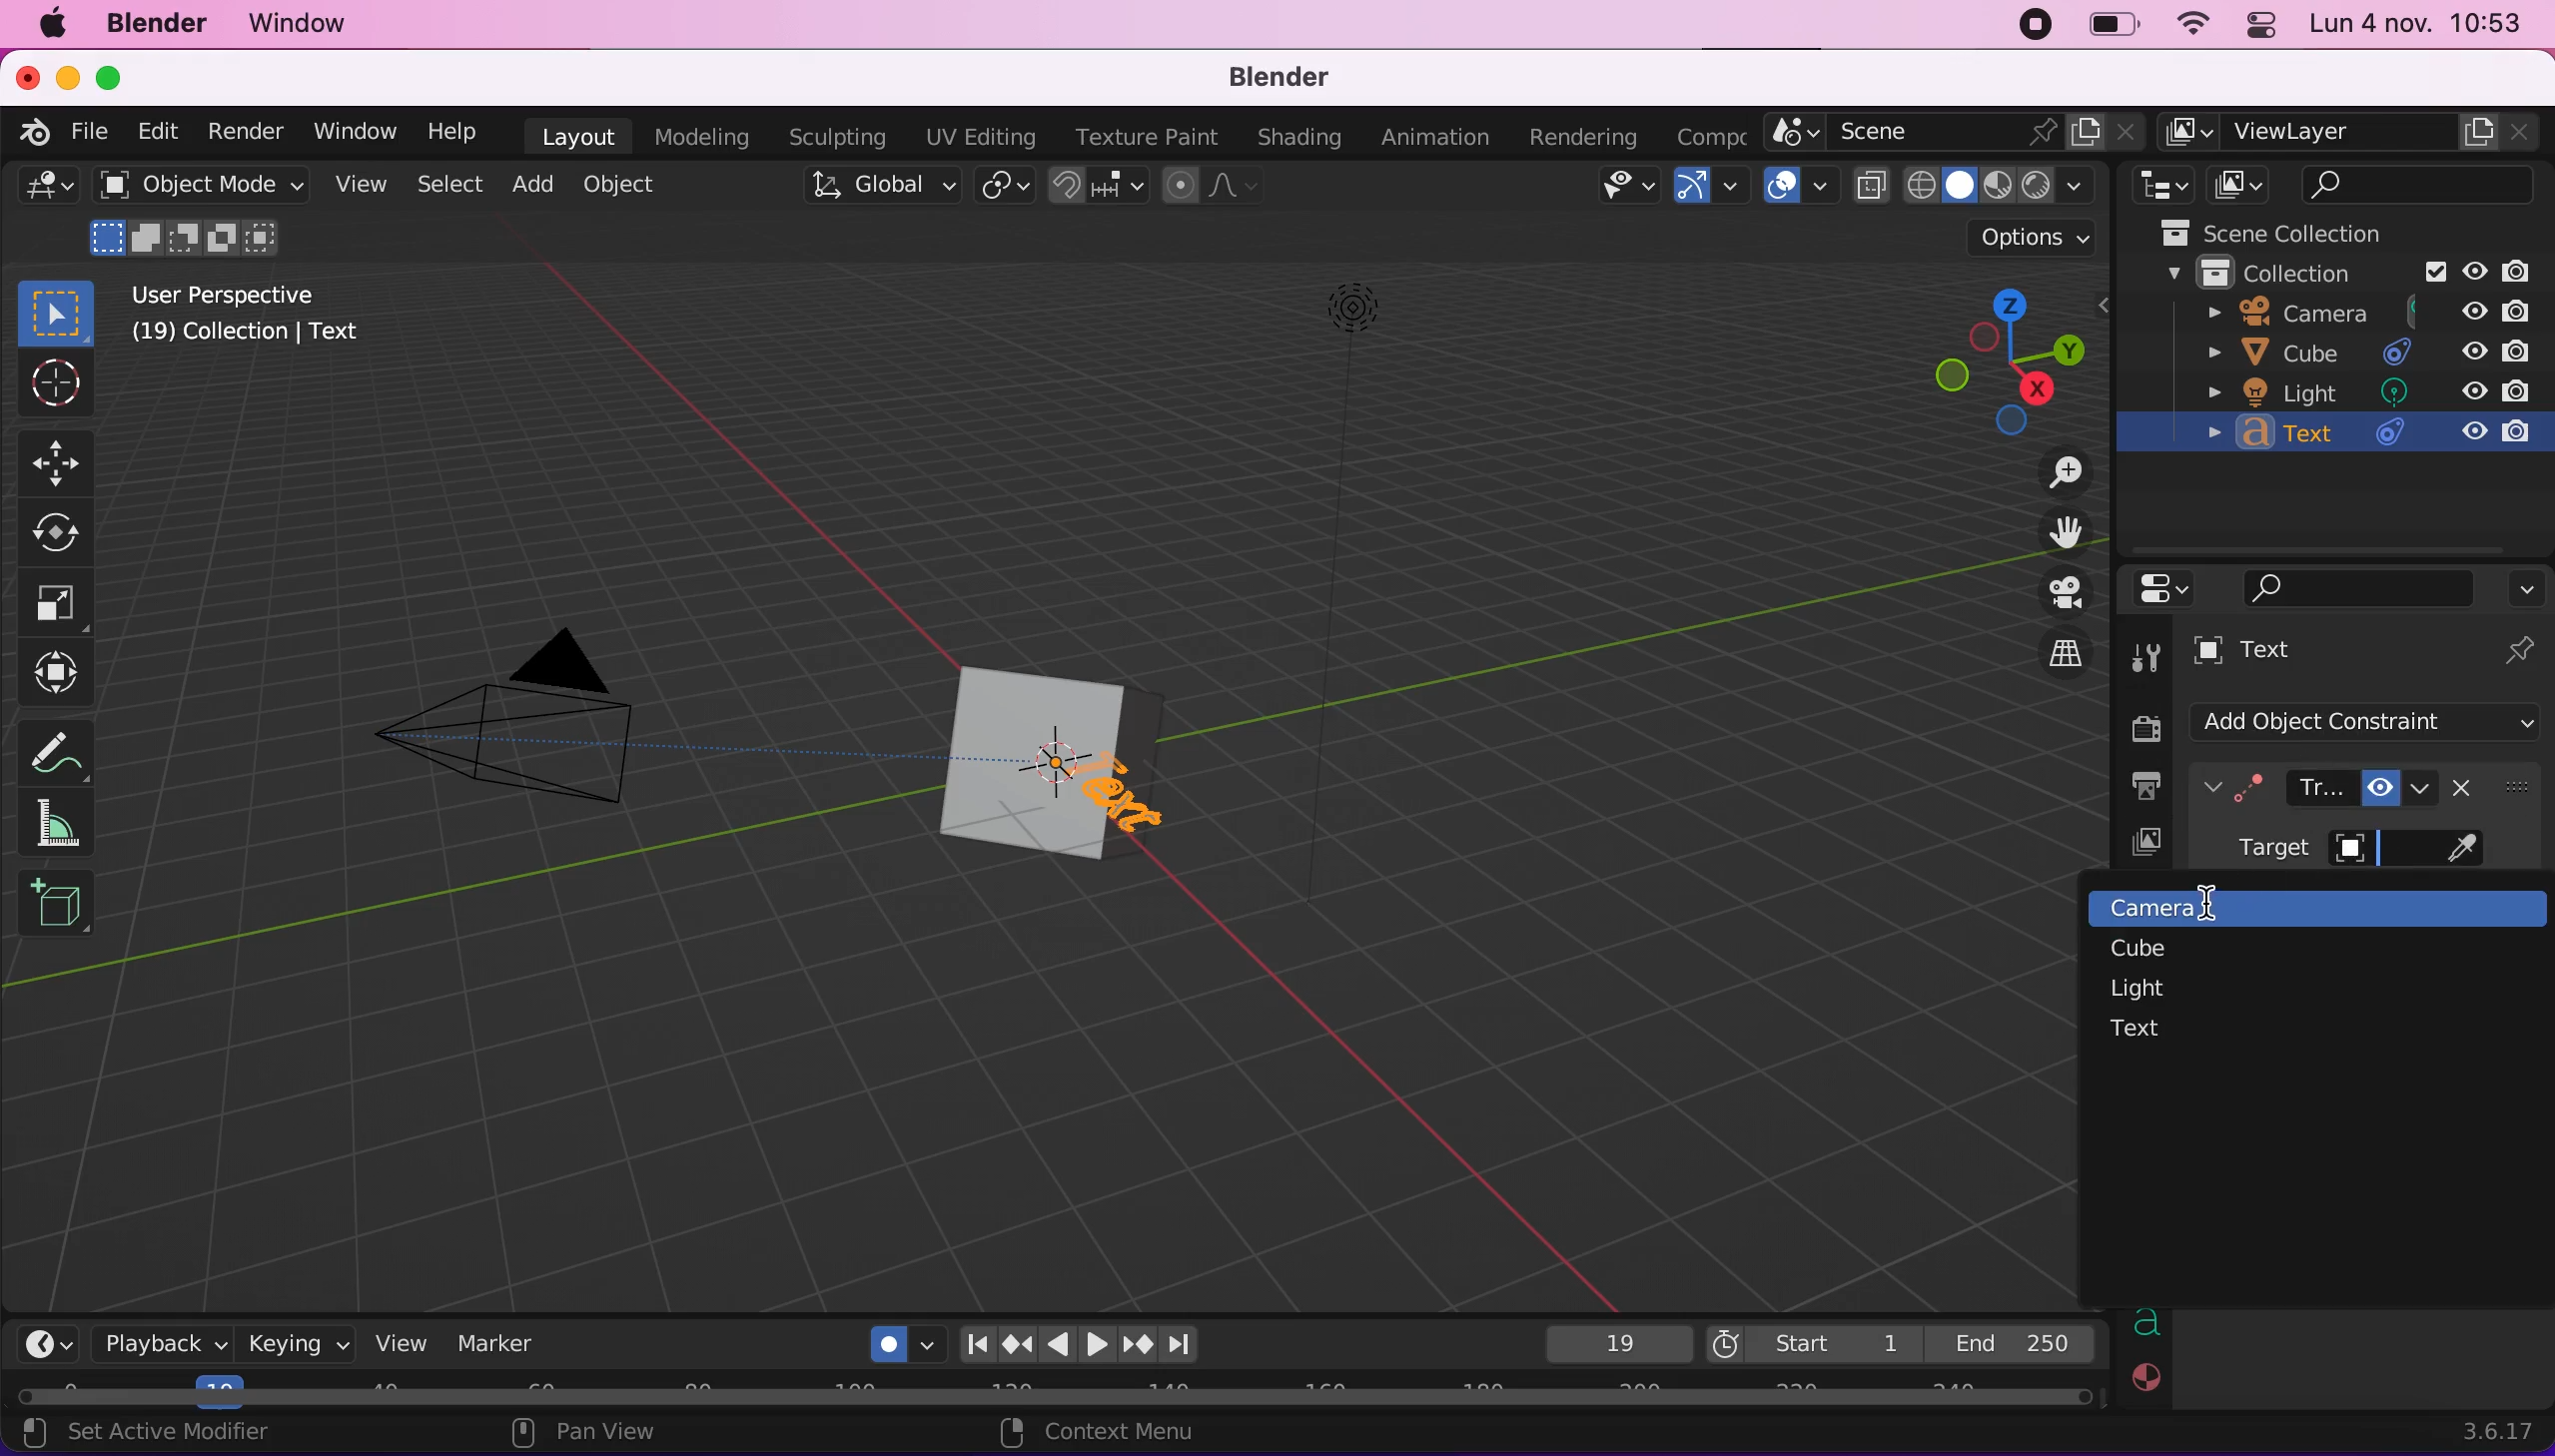 This screenshot has width=2555, height=1456. Describe the element at coordinates (2331, 789) in the screenshot. I see `constraint panel` at that location.